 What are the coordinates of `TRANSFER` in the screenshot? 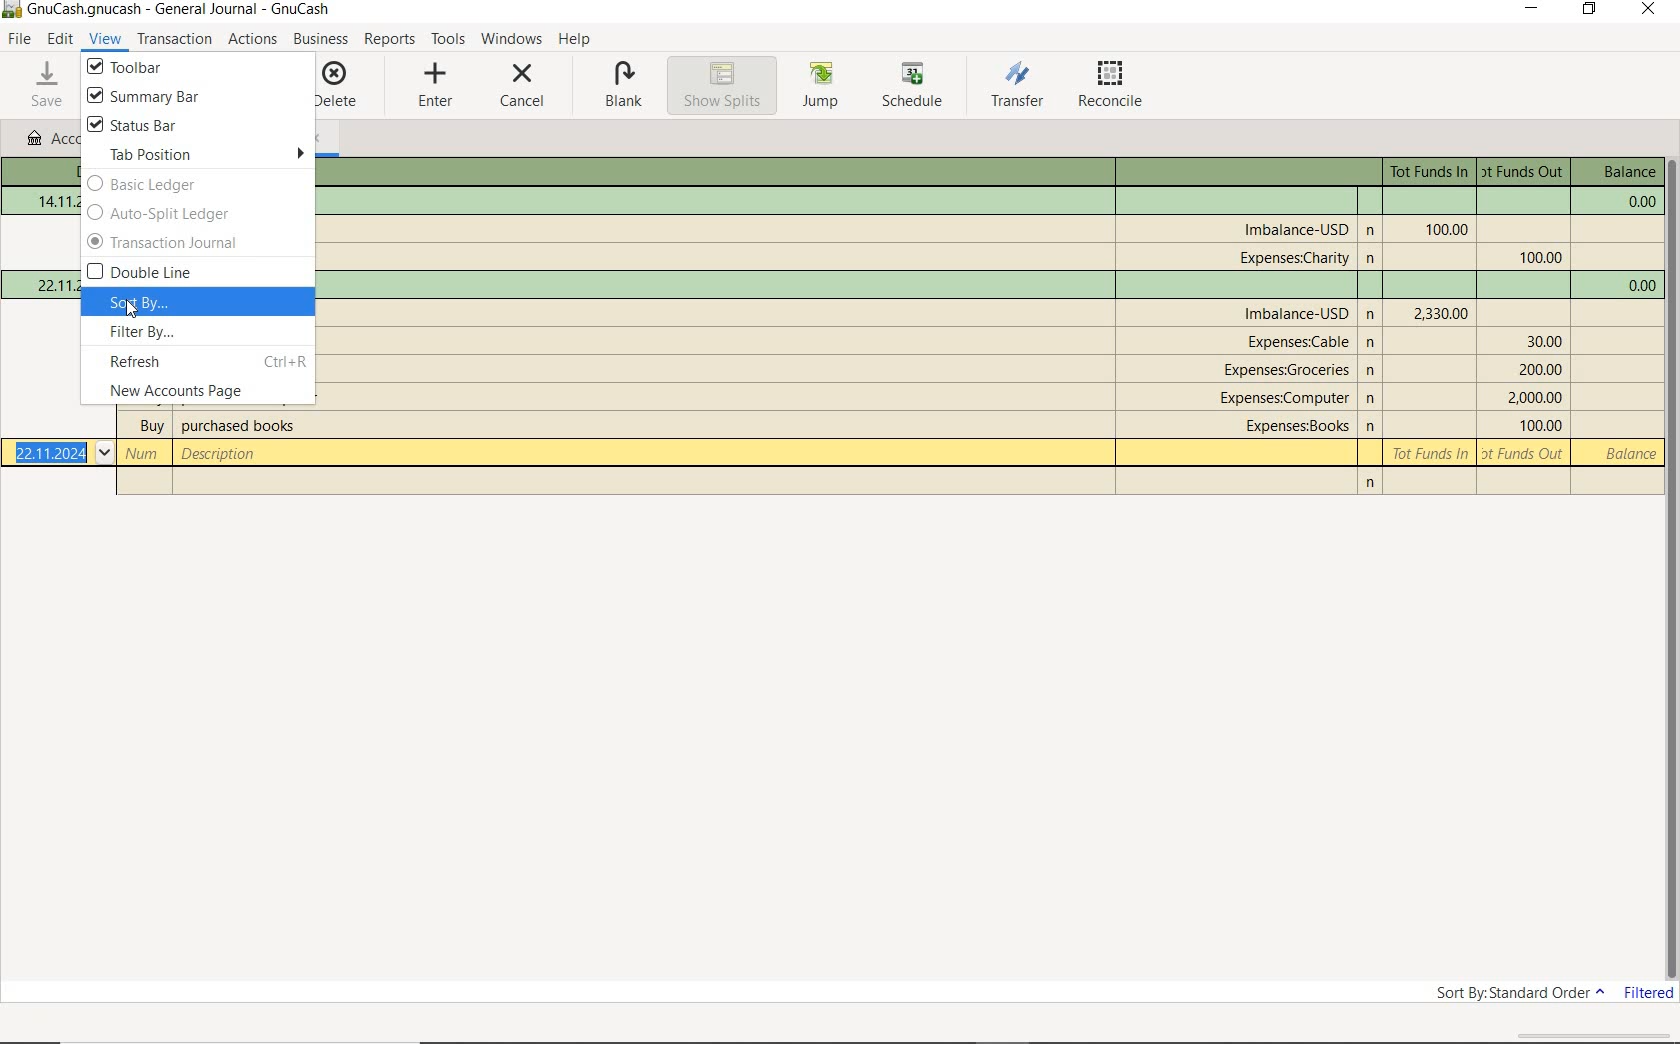 It's located at (1017, 85).